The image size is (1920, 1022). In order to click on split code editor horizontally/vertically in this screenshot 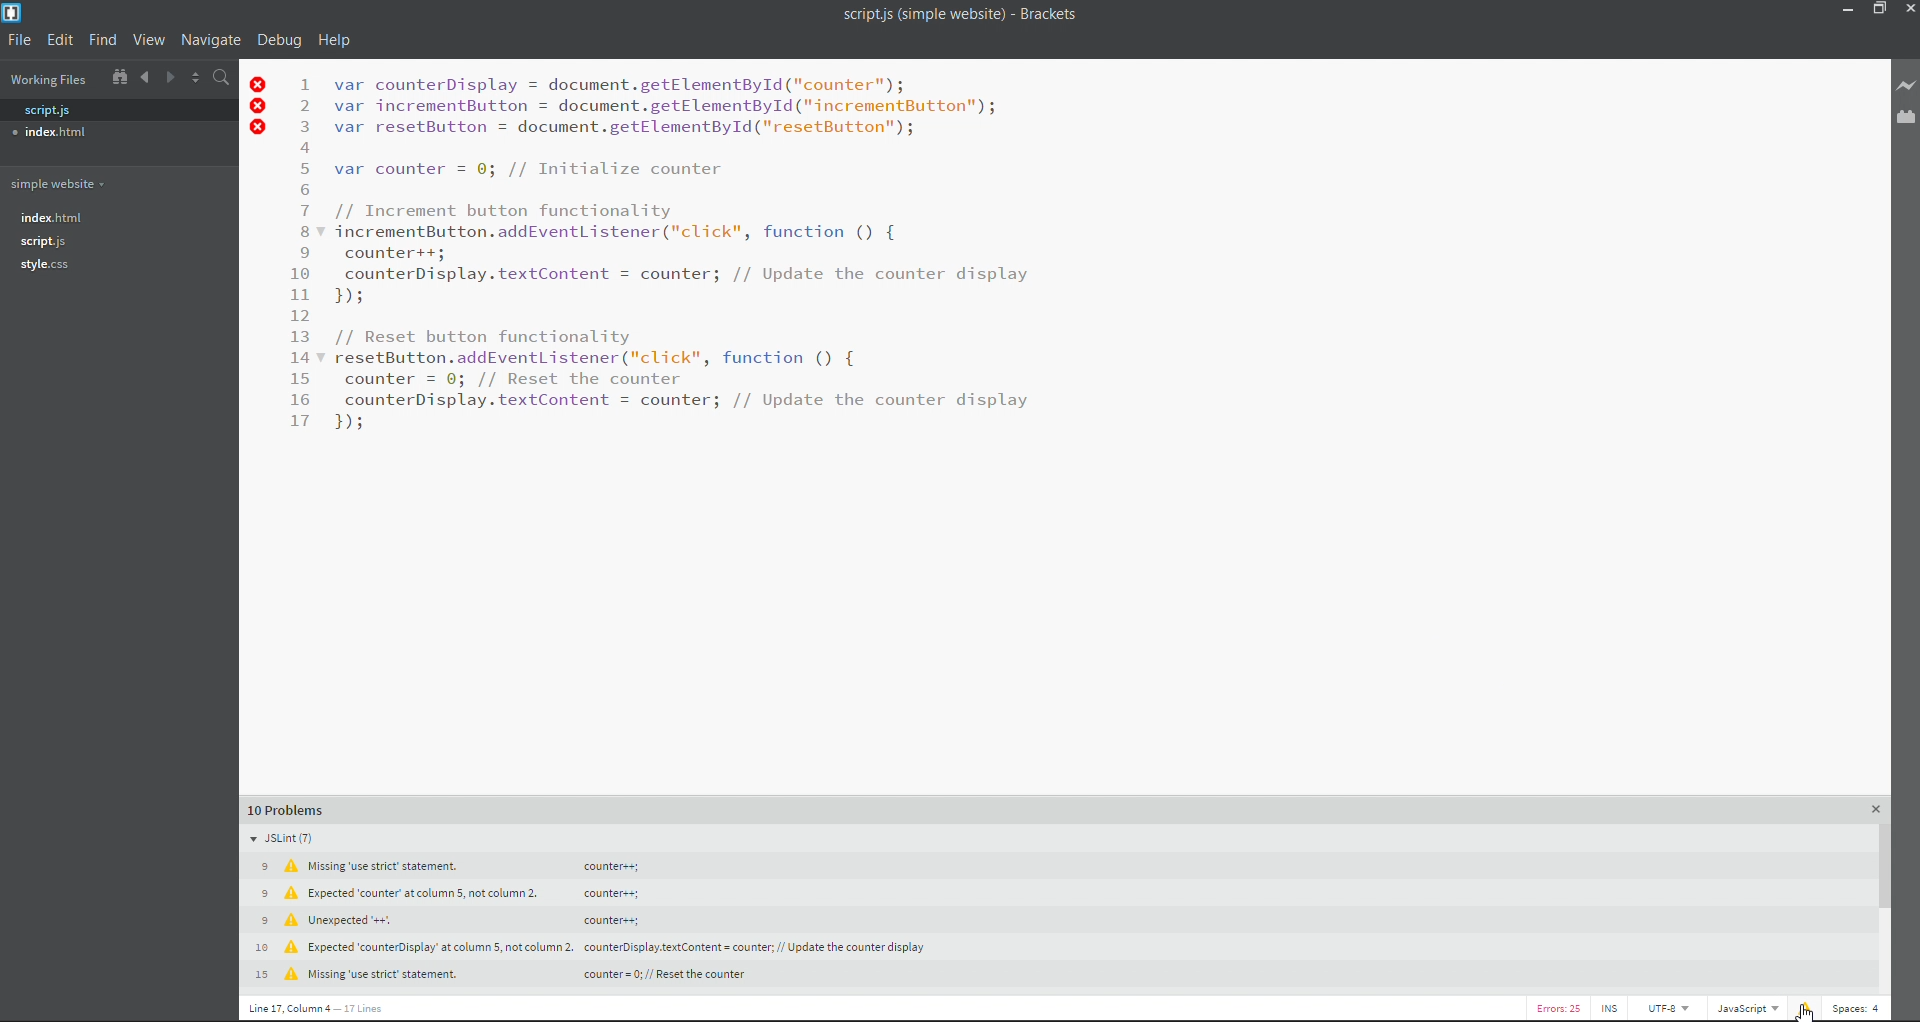, I will do `click(196, 78)`.